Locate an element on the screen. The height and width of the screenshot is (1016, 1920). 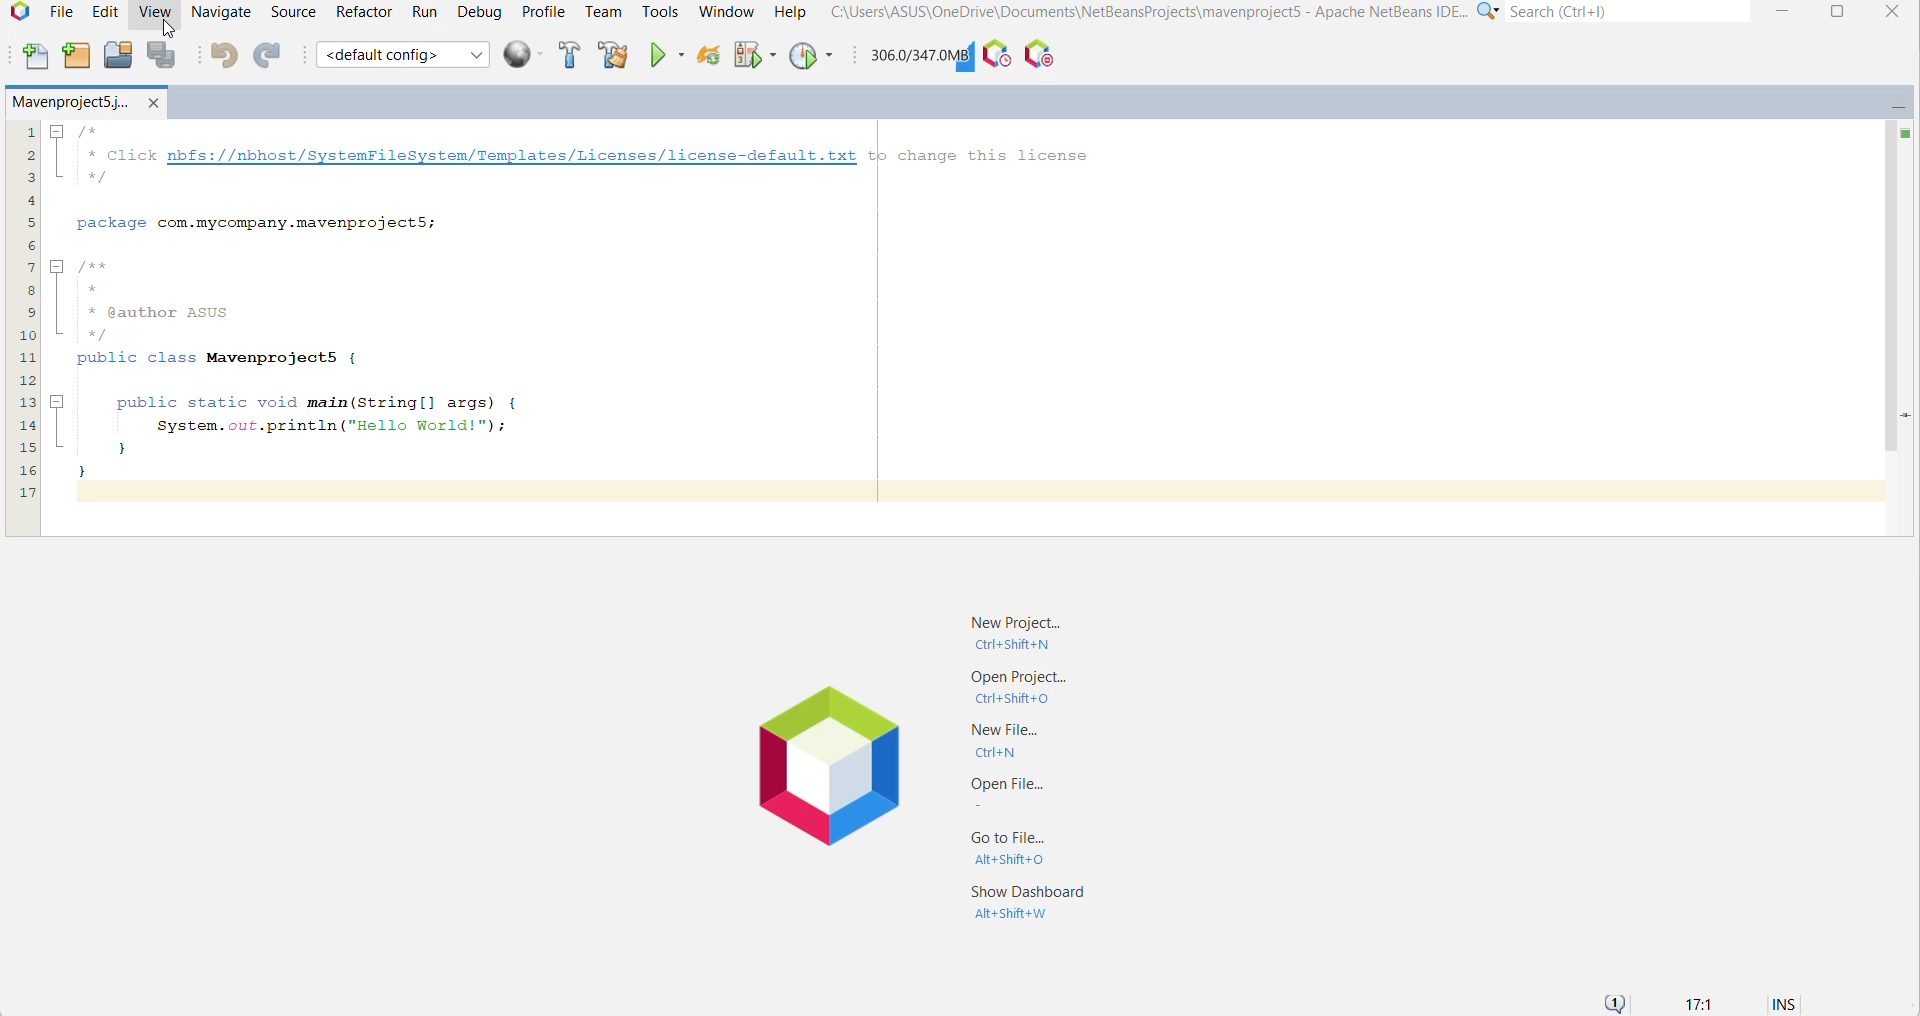
Minimize Window is located at coordinates (1896, 104).